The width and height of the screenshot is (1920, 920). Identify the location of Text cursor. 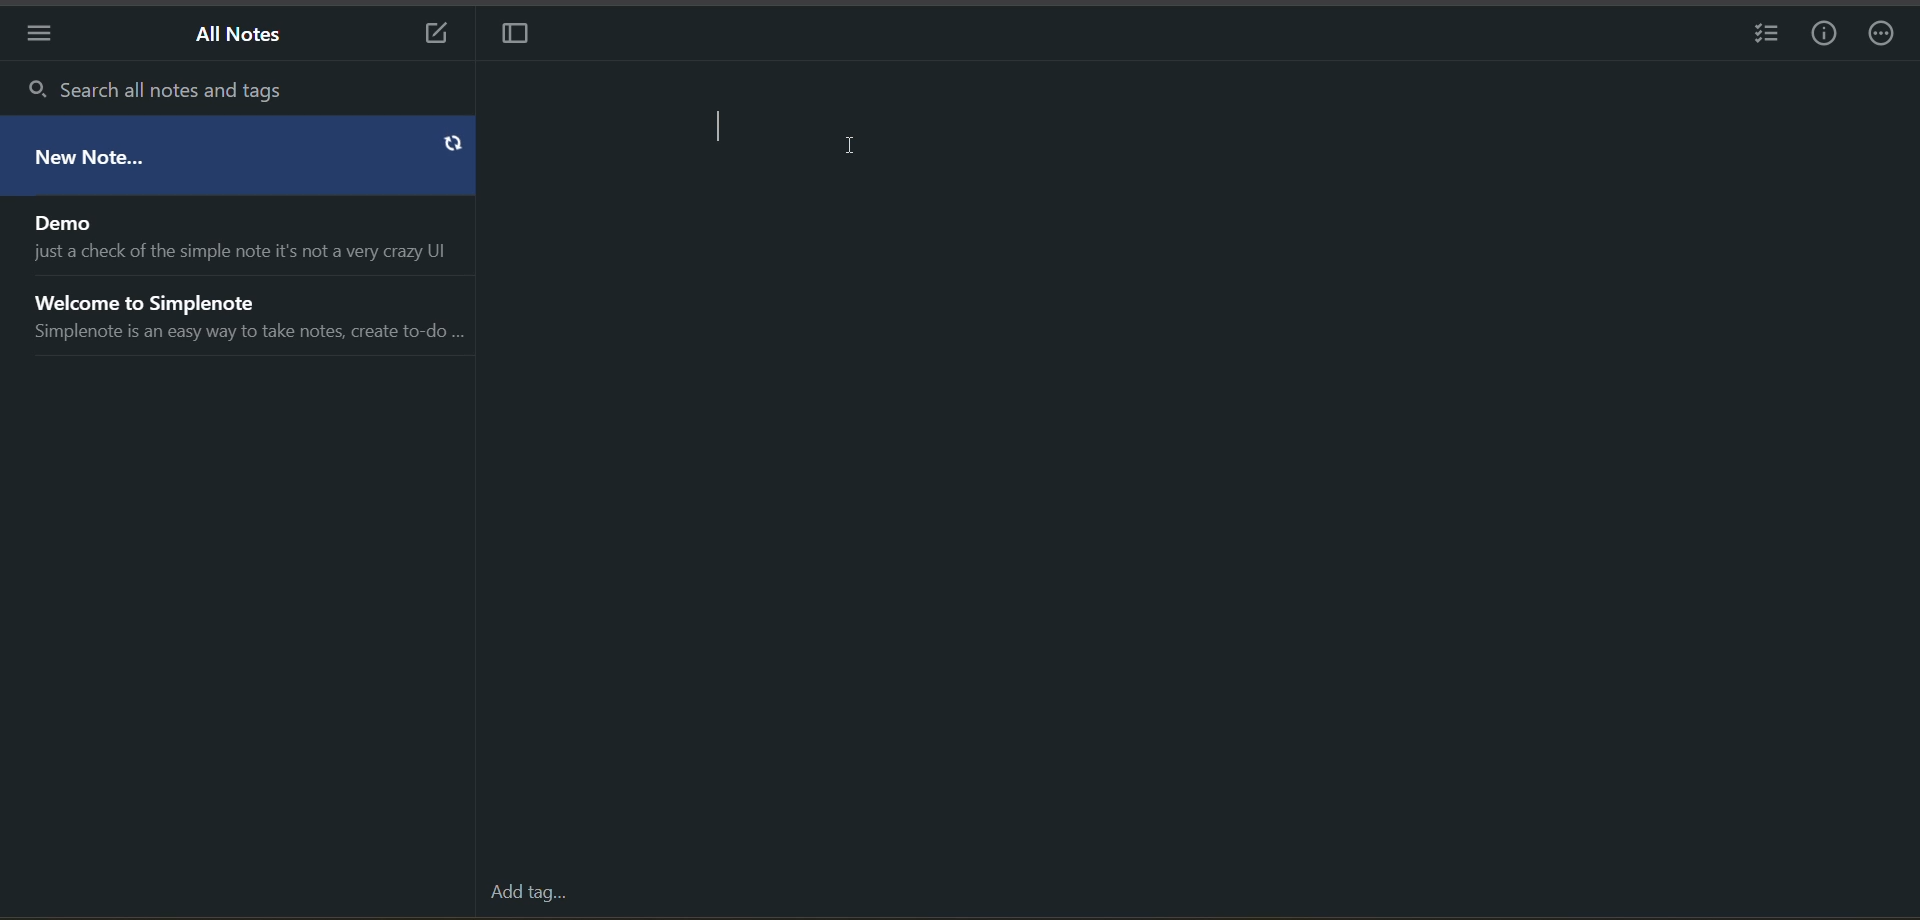
(844, 144).